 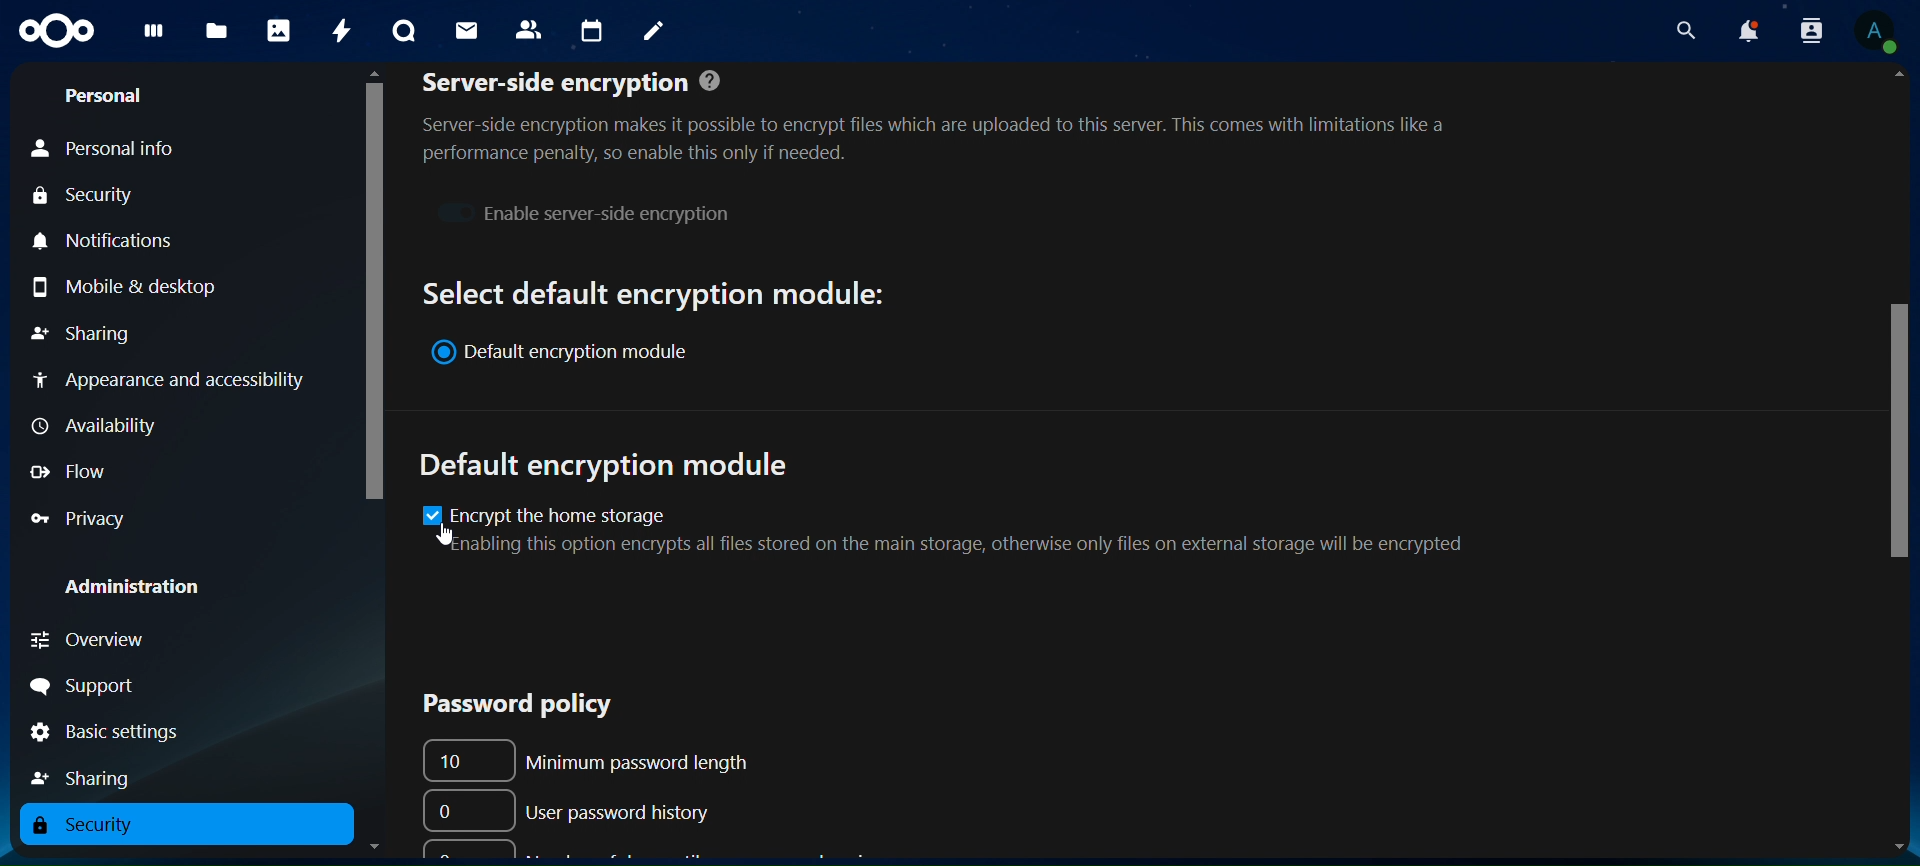 What do you see at coordinates (134, 286) in the screenshot?
I see `mobile & desktop` at bounding box center [134, 286].